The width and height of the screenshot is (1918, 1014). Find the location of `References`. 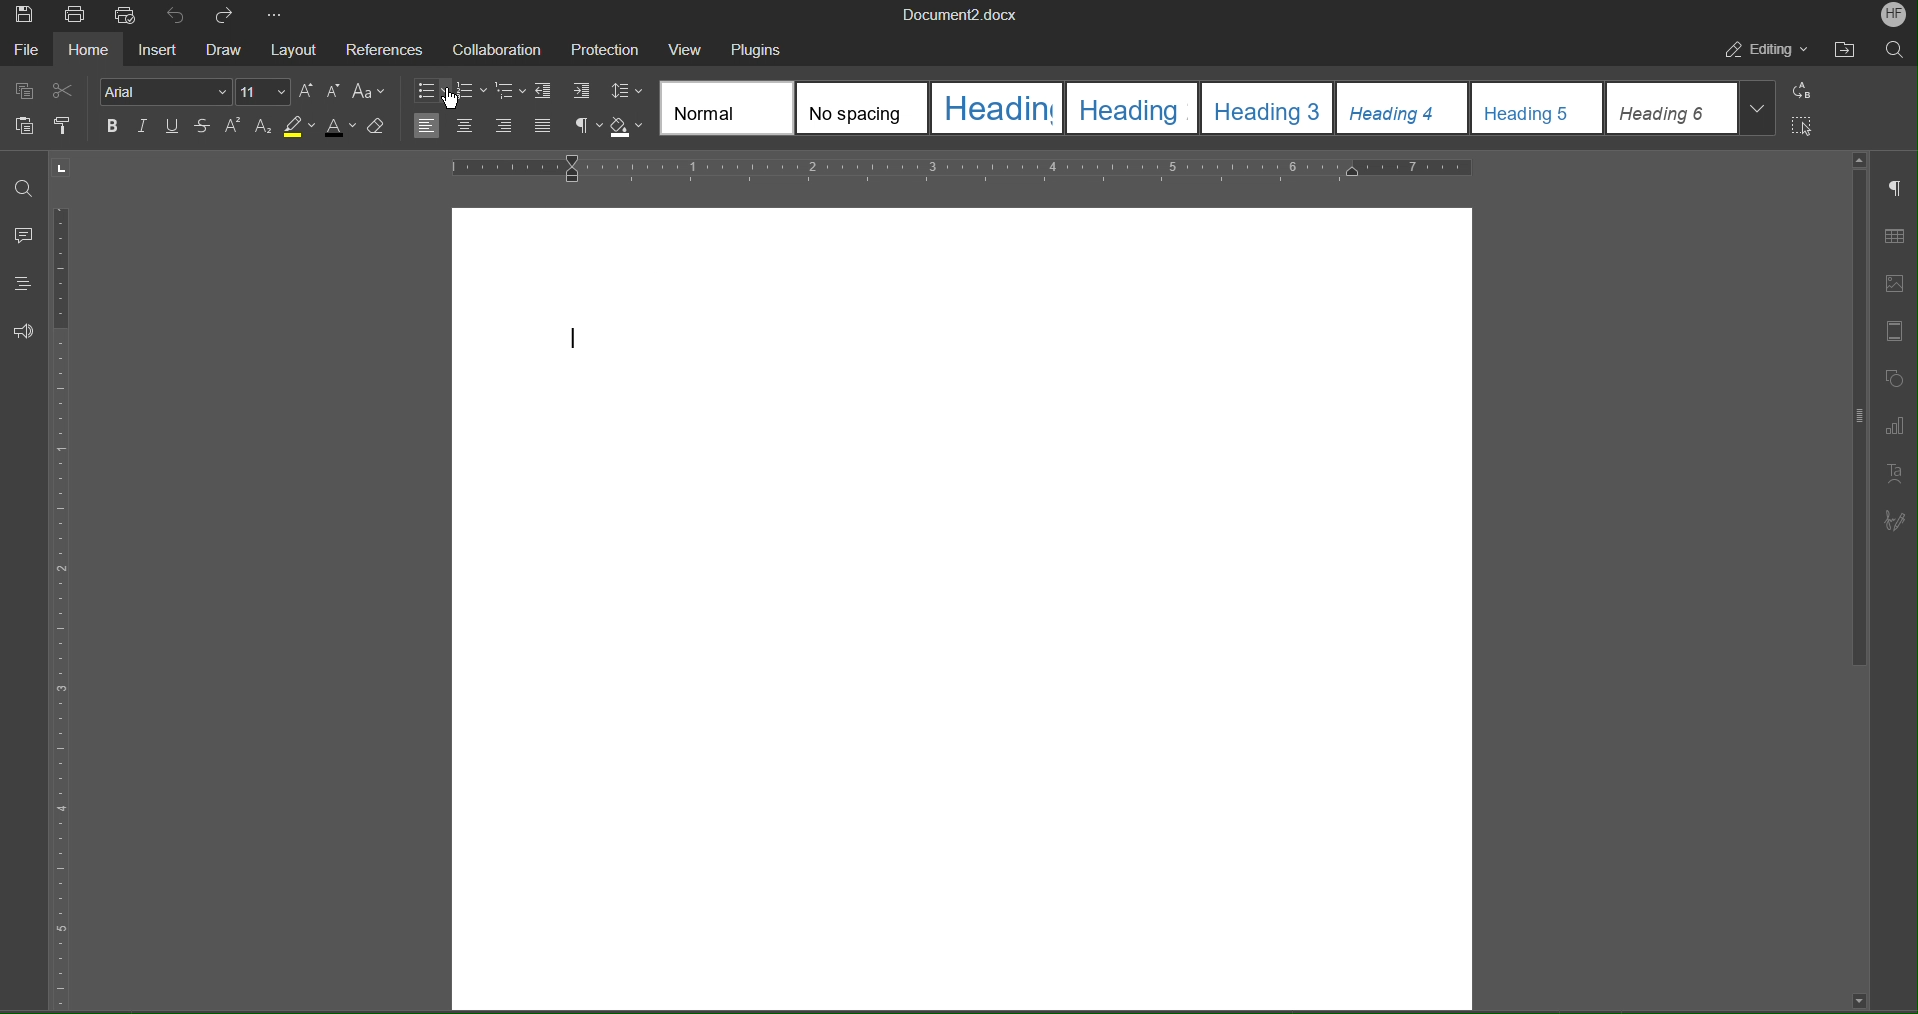

References is located at coordinates (390, 50).